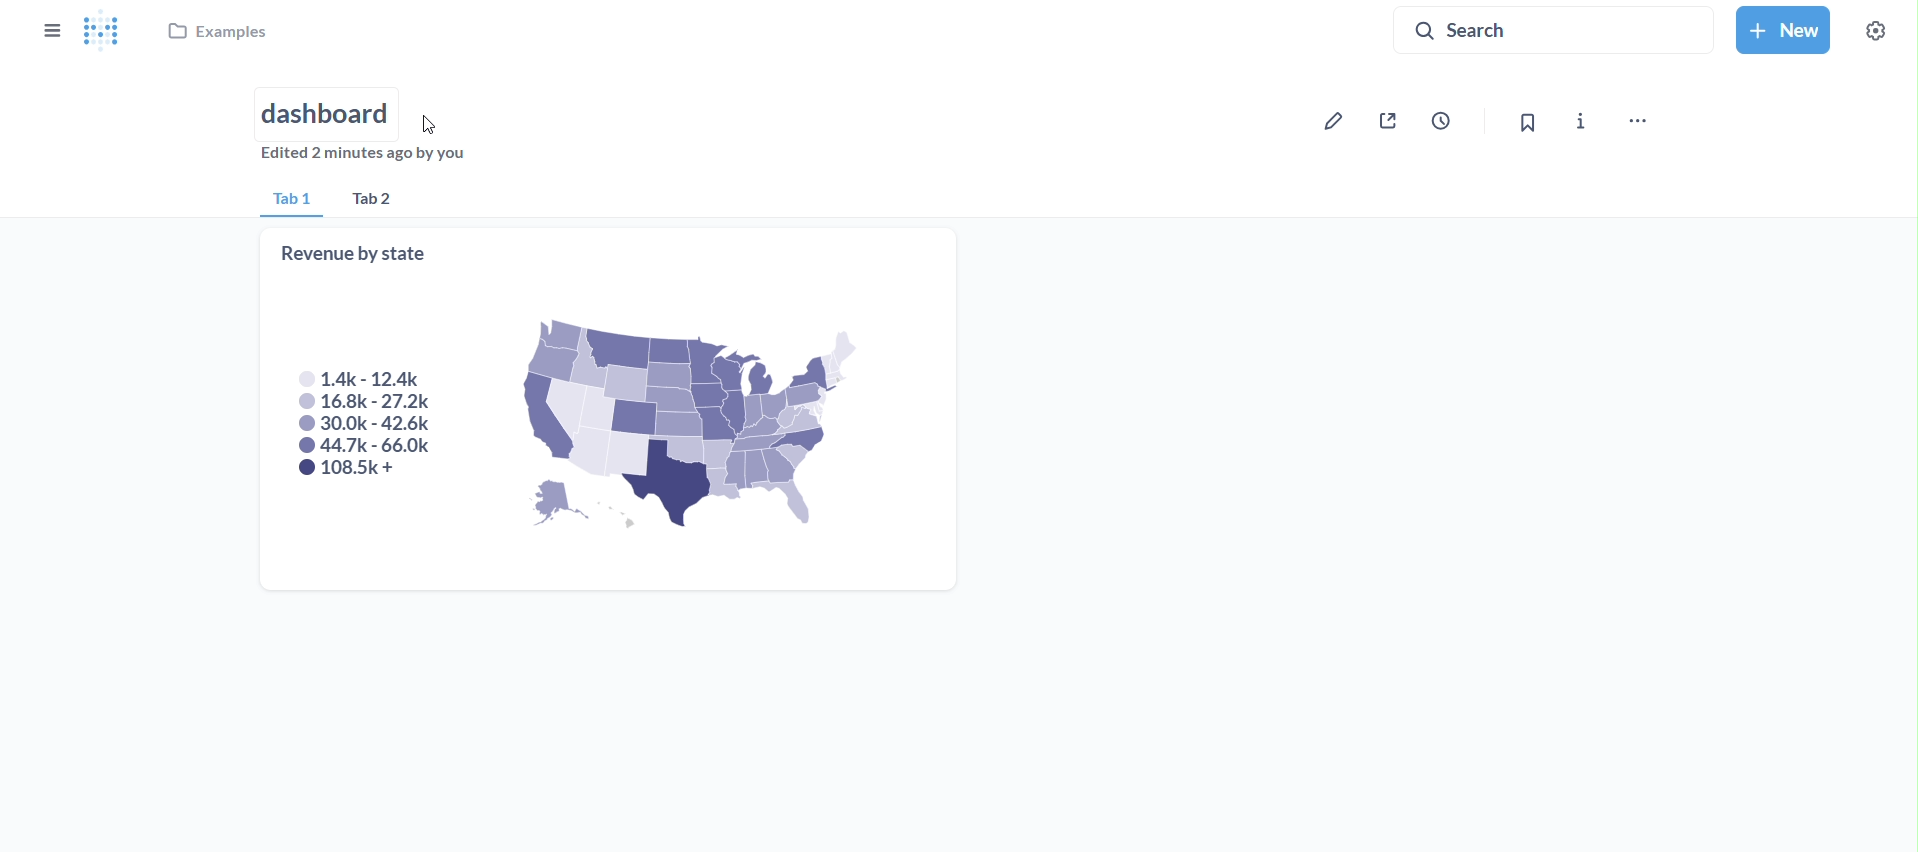  Describe the element at coordinates (329, 111) in the screenshot. I see `dashboard` at that location.